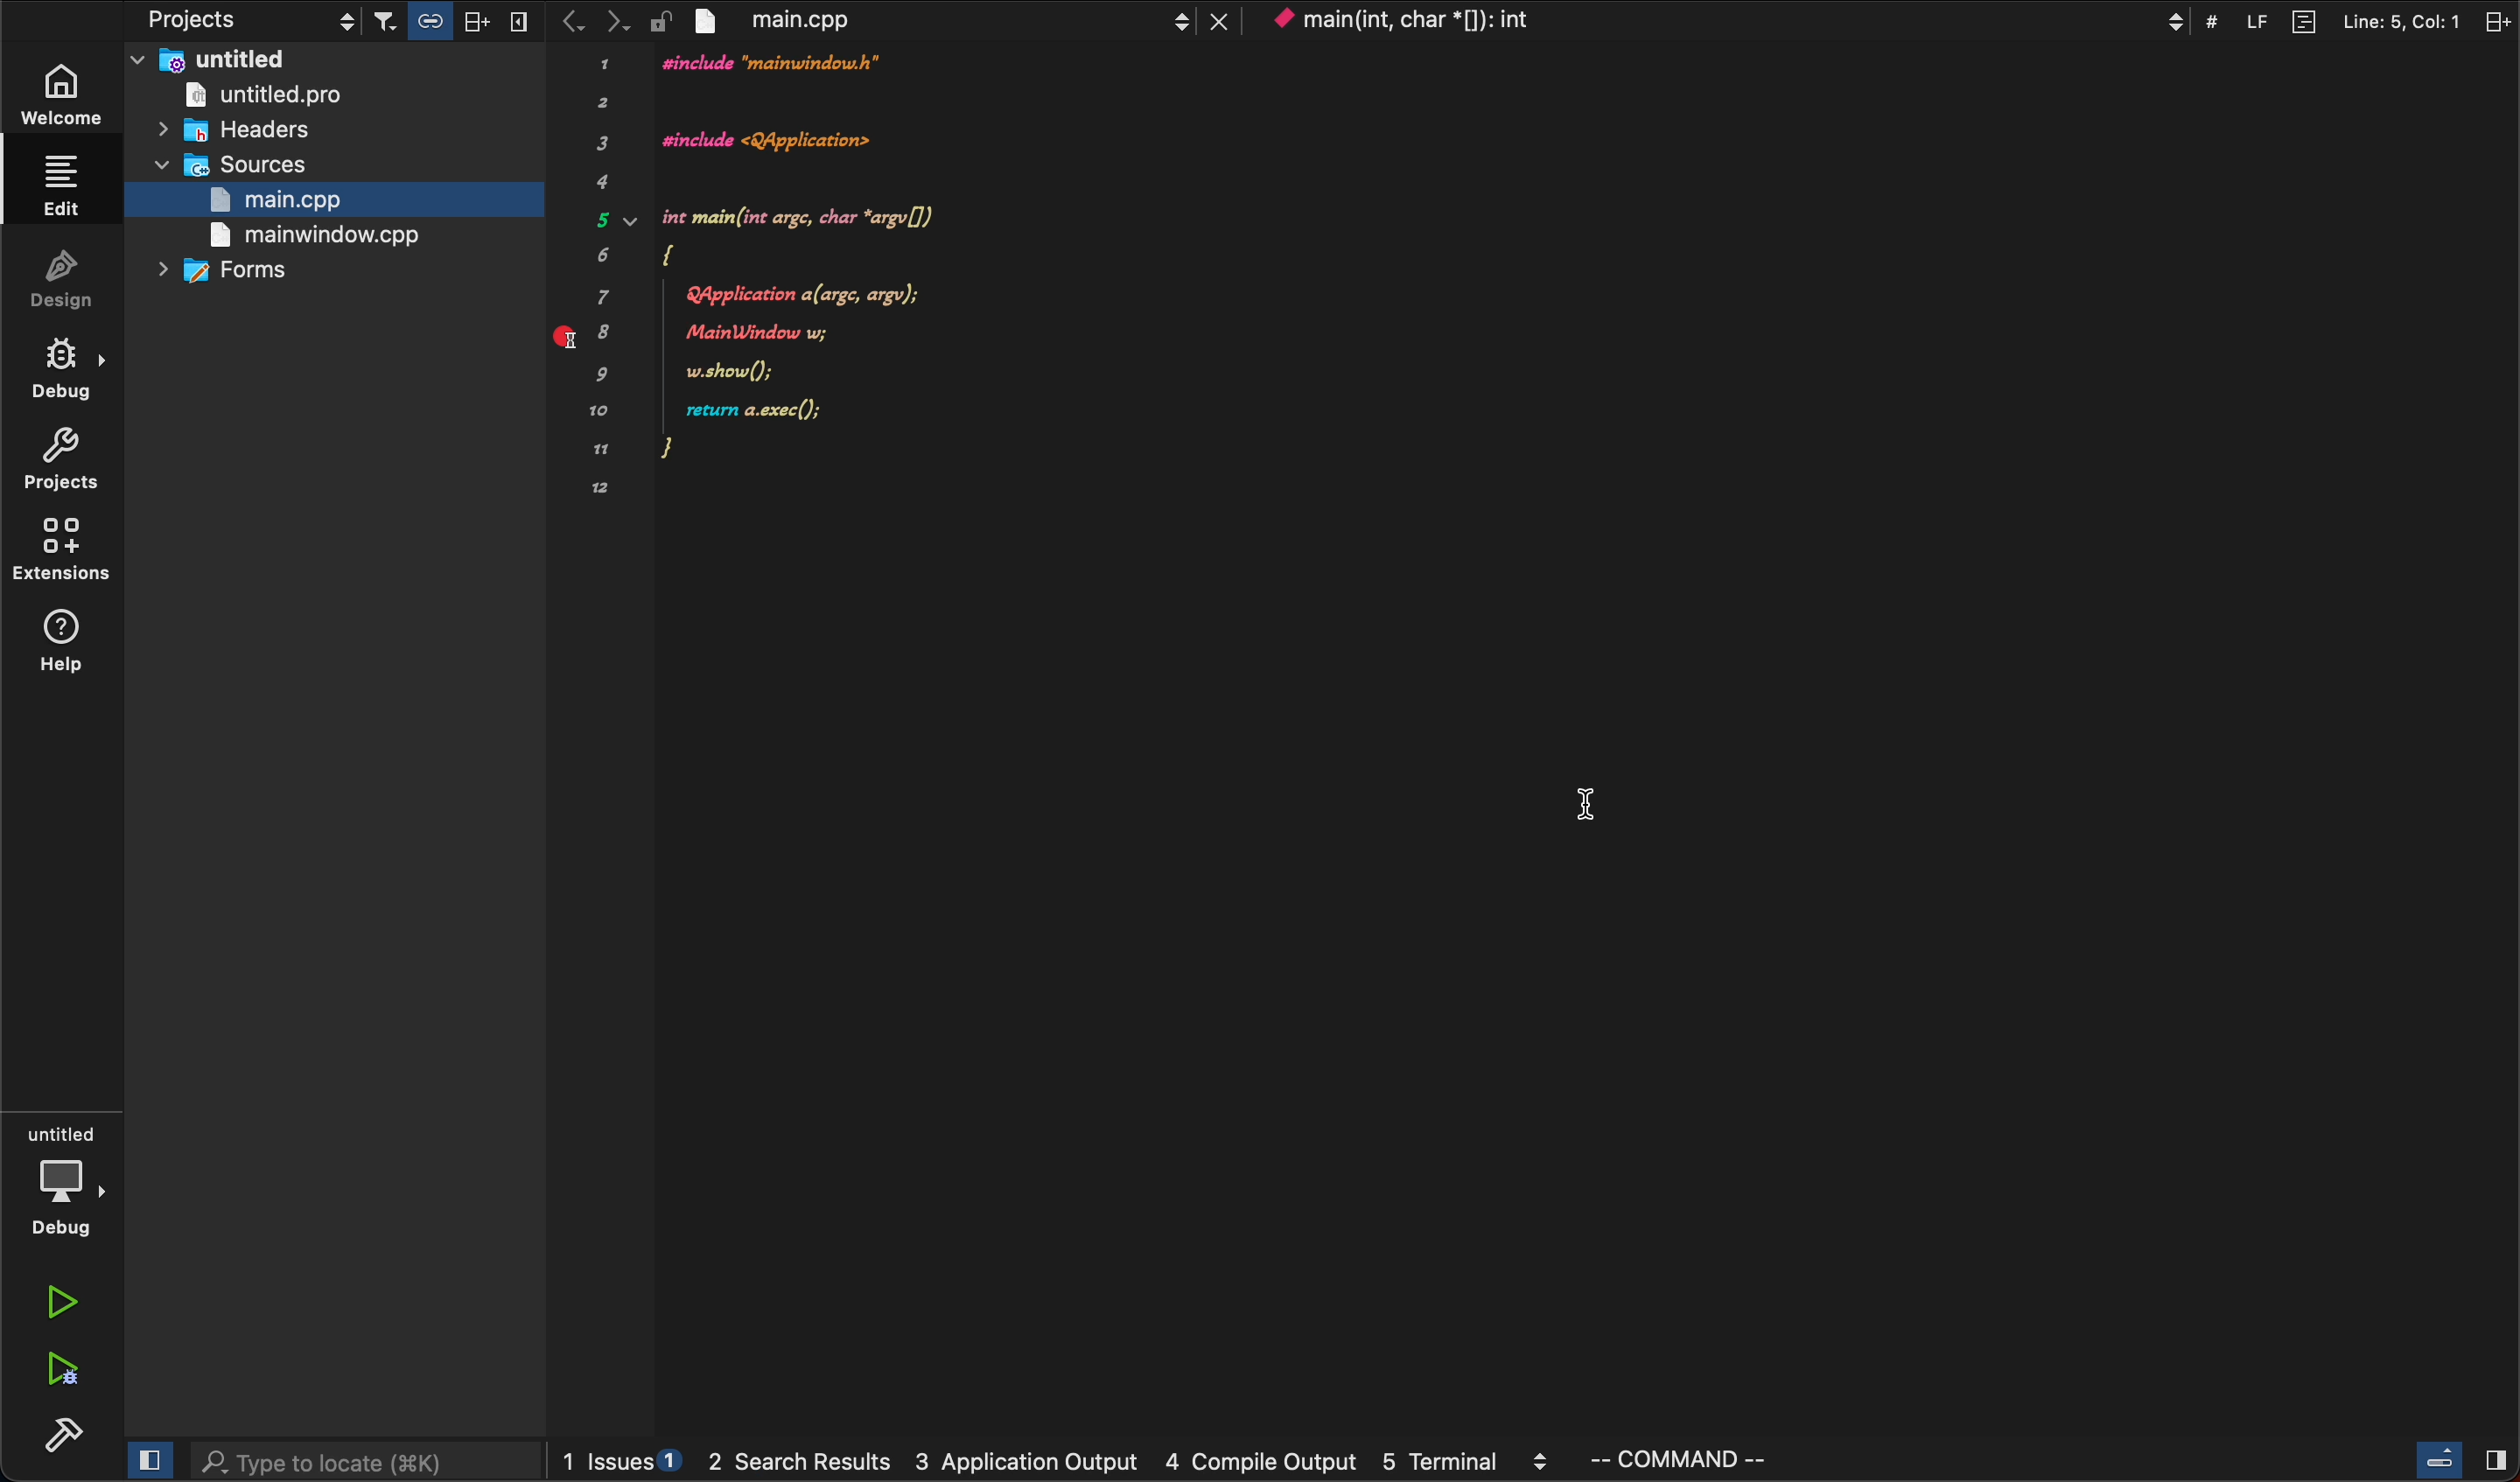 This screenshot has height=1482, width=2520. What do you see at coordinates (60, 647) in the screenshot?
I see `help` at bounding box center [60, 647].